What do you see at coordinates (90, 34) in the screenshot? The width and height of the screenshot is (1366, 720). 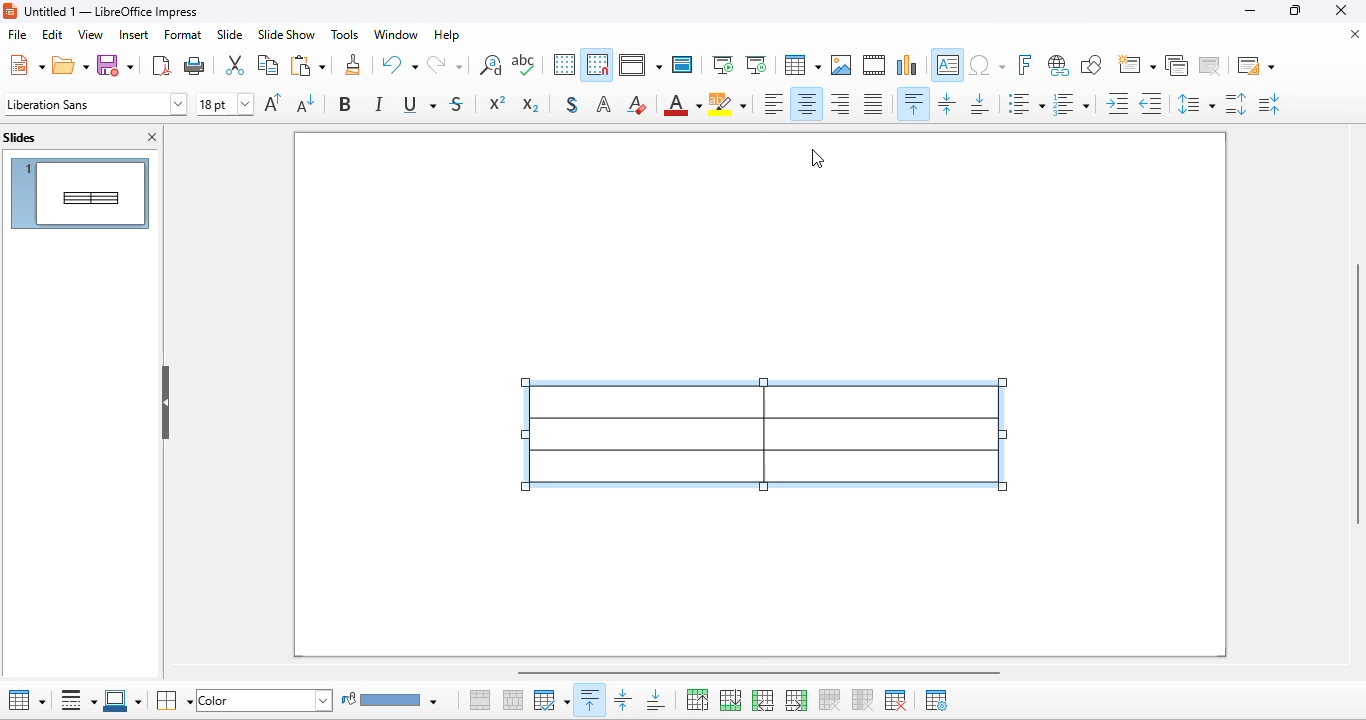 I see `view` at bounding box center [90, 34].